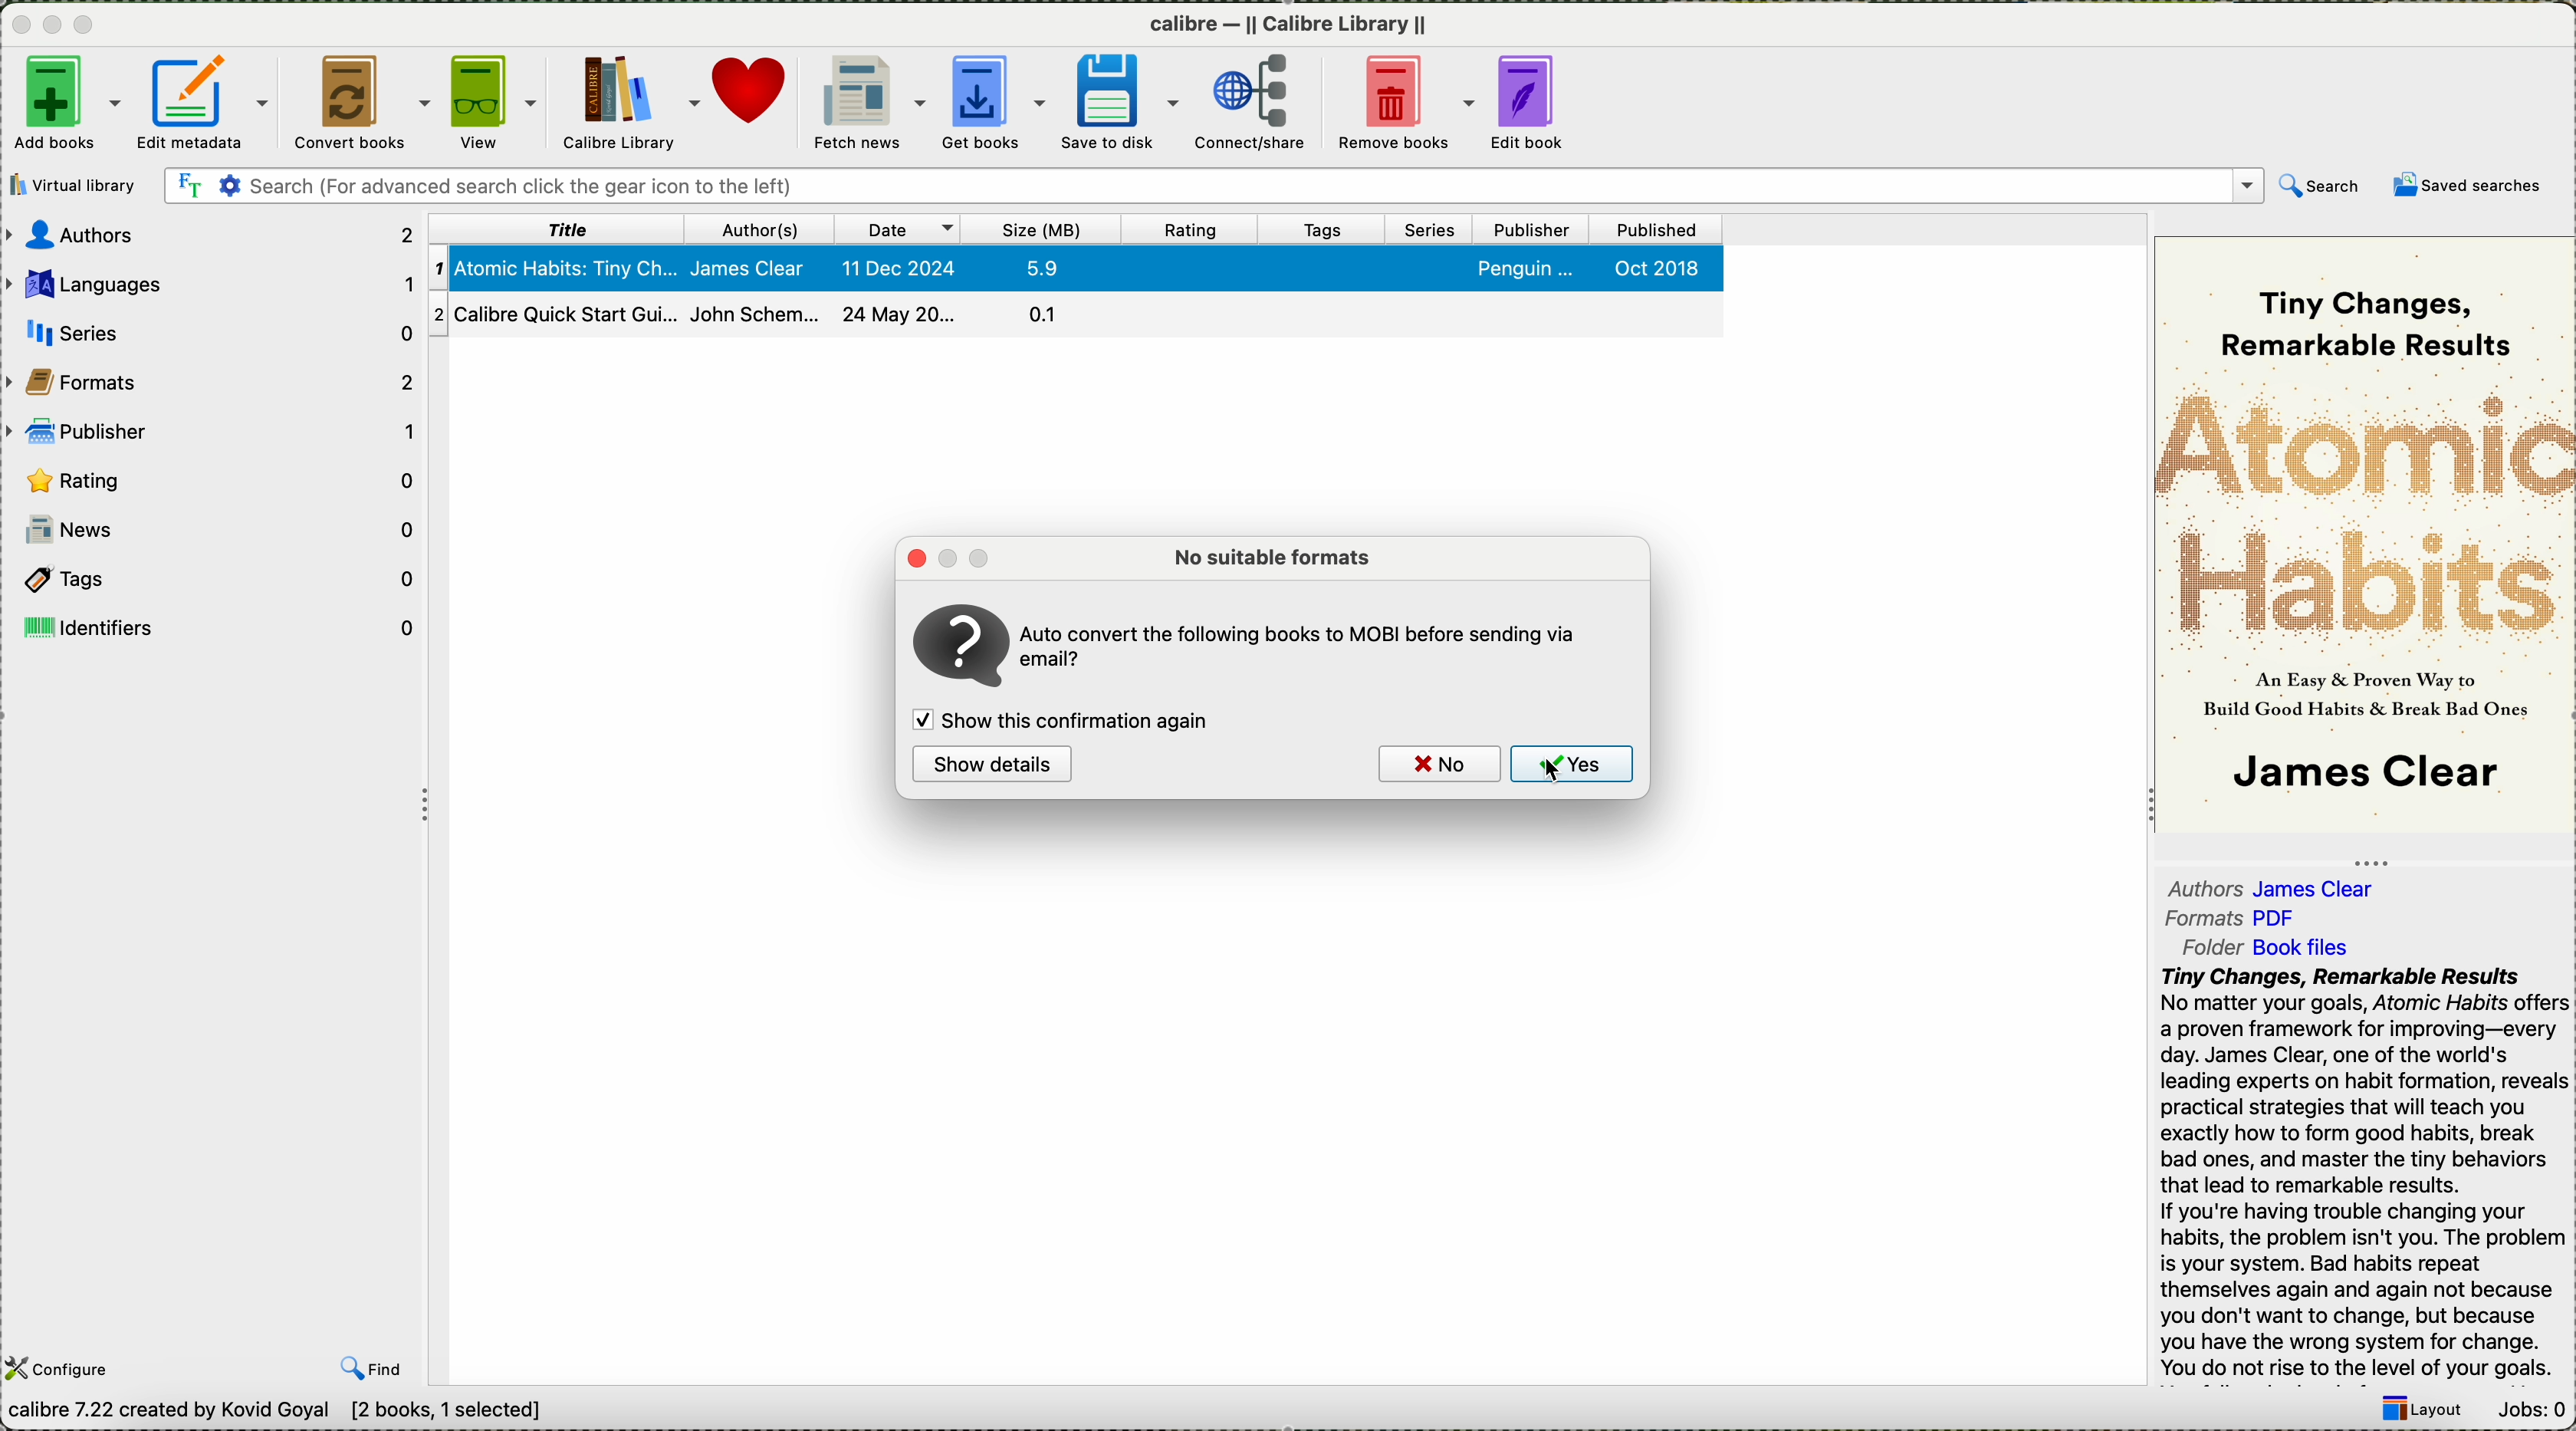 Image resolution: width=2576 pixels, height=1431 pixels. Describe the element at coordinates (1325, 228) in the screenshot. I see `tags` at that location.